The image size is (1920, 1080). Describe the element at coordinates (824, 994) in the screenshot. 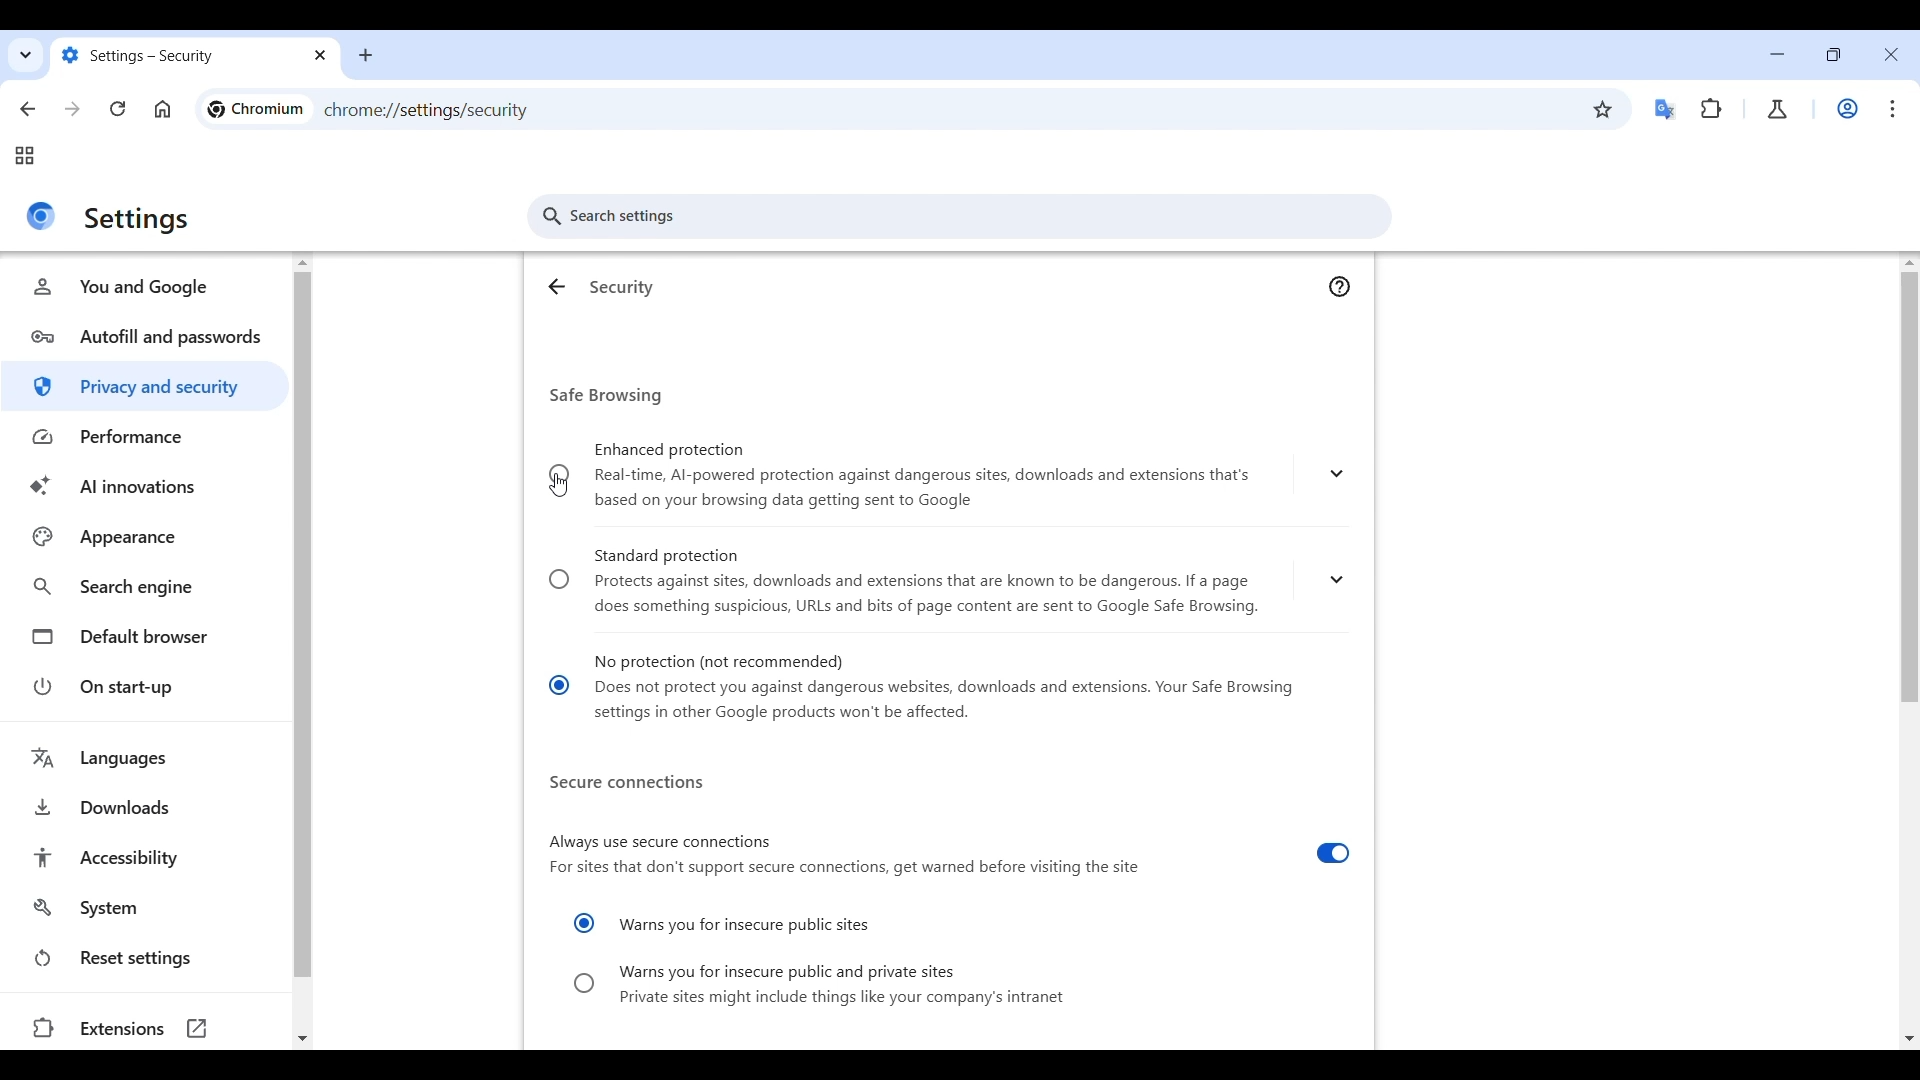

I see `© Warns you for insecure public and private sites Private sites might include things like your company's intranet` at that location.